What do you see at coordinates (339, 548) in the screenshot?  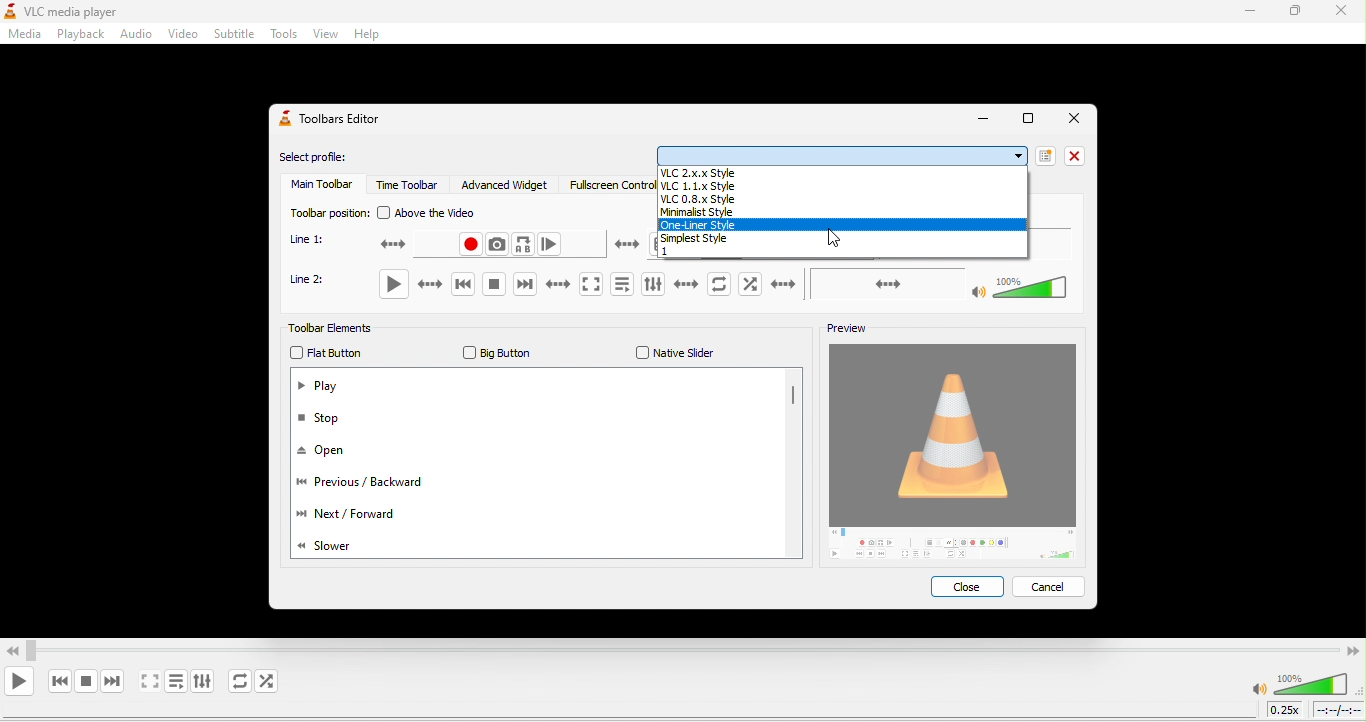 I see `slower` at bounding box center [339, 548].